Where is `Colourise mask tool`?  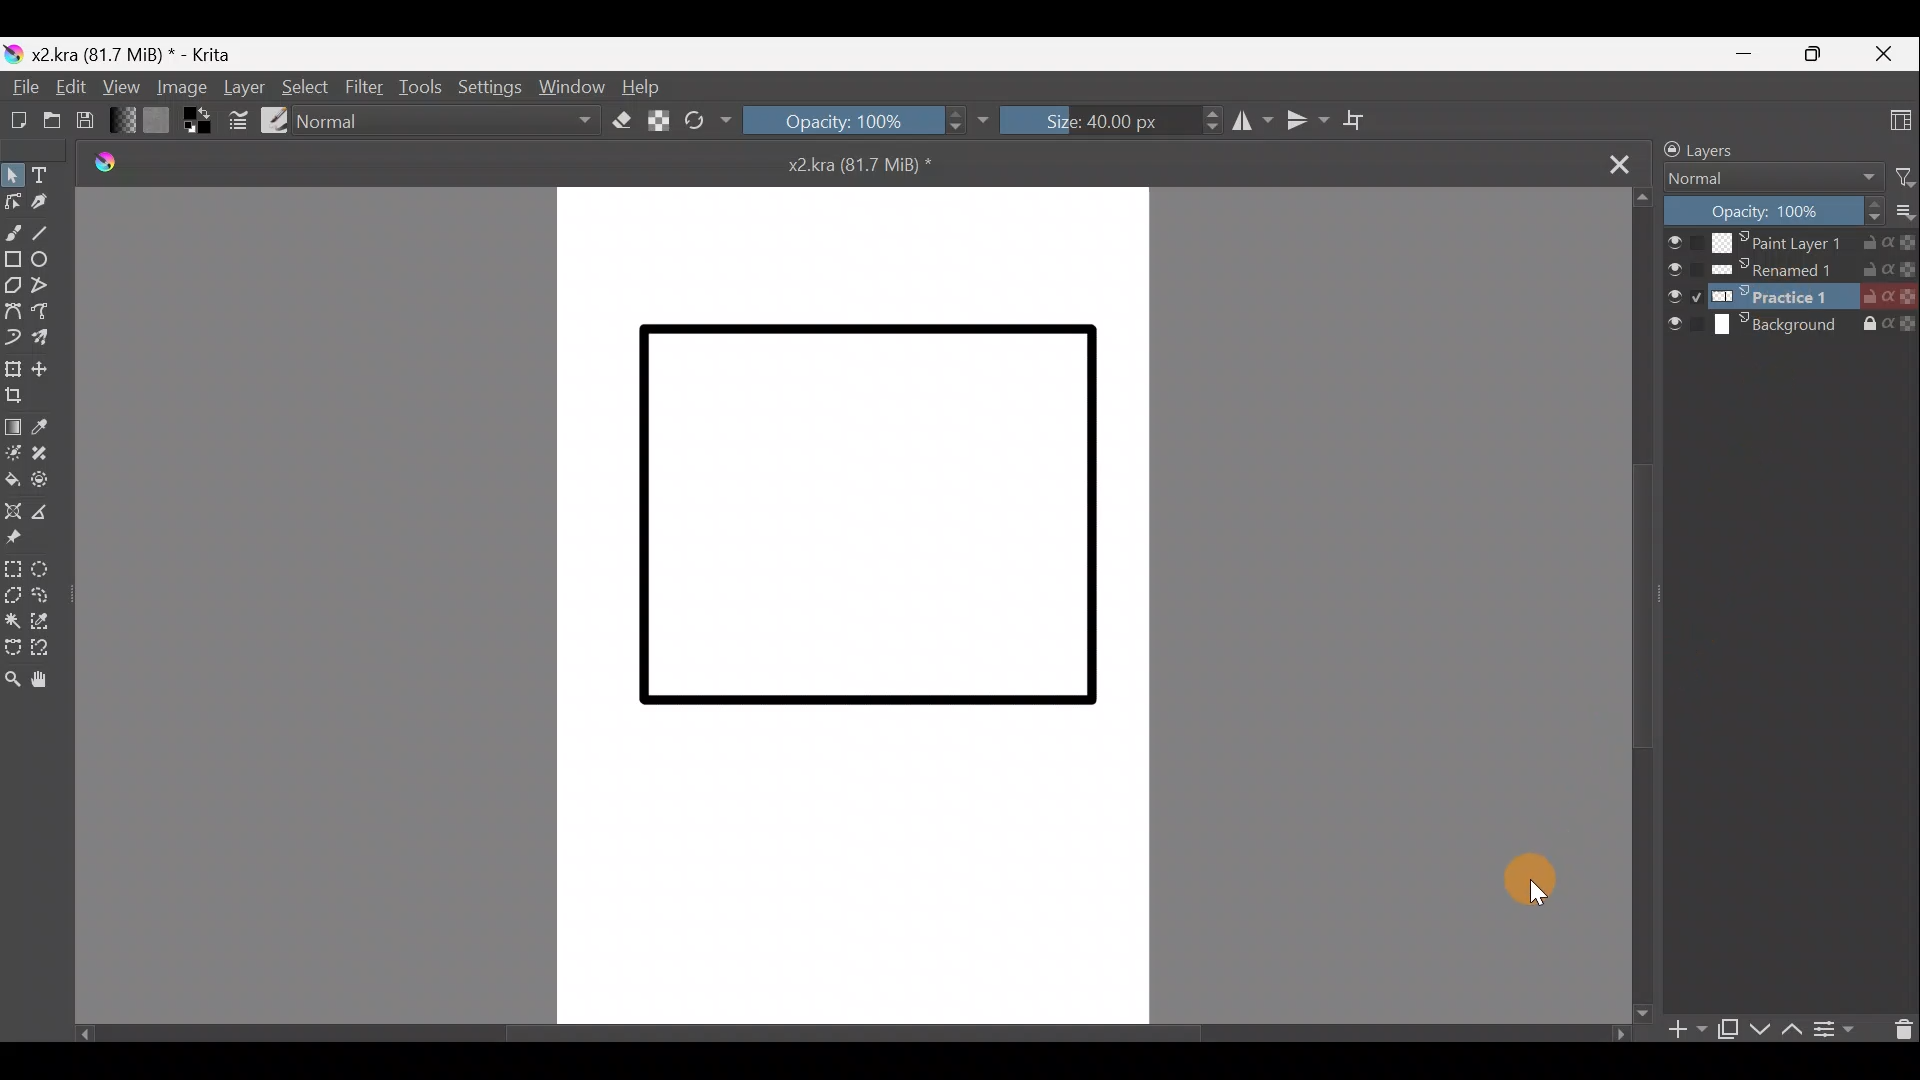 Colourise mask tool is located at coordinates (13, 455).